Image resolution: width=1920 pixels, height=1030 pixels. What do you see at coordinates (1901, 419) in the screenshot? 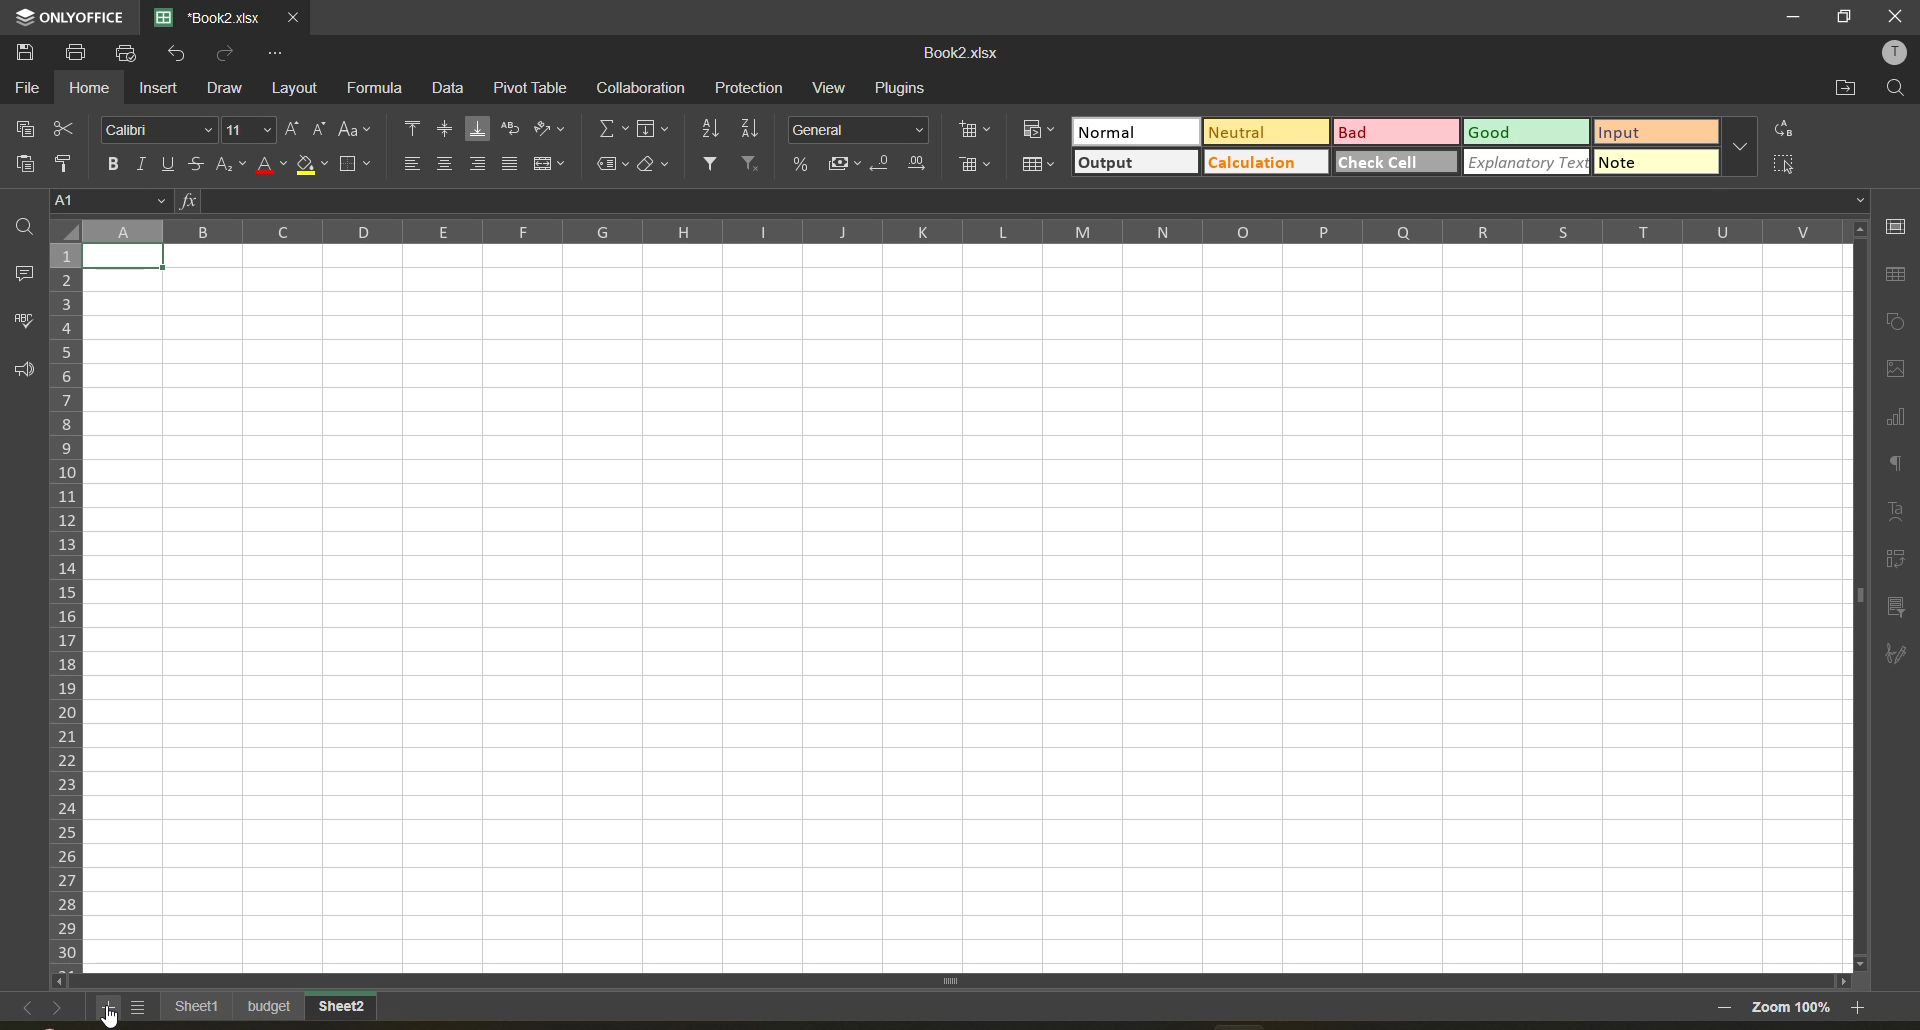
I see `charts` at bounding box center [1901, 419].